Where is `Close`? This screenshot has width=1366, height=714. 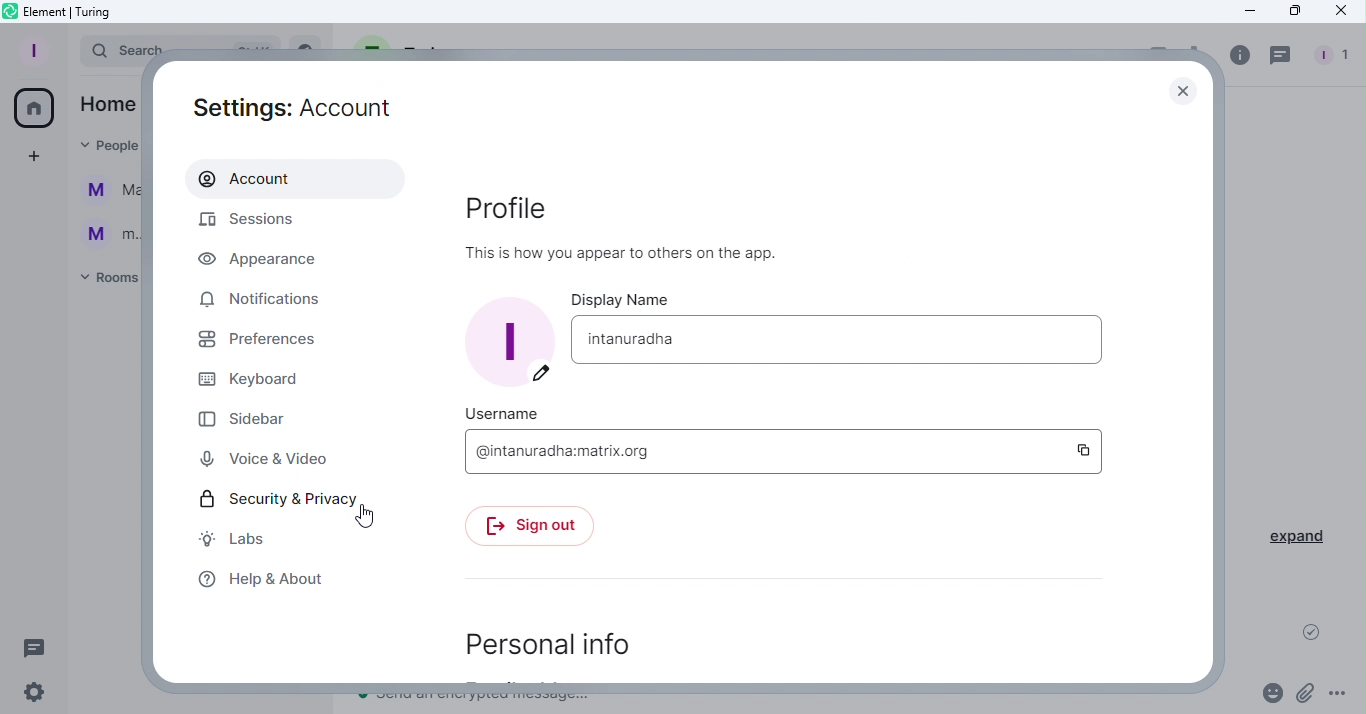 Close is located at coordinates (1180, 91).